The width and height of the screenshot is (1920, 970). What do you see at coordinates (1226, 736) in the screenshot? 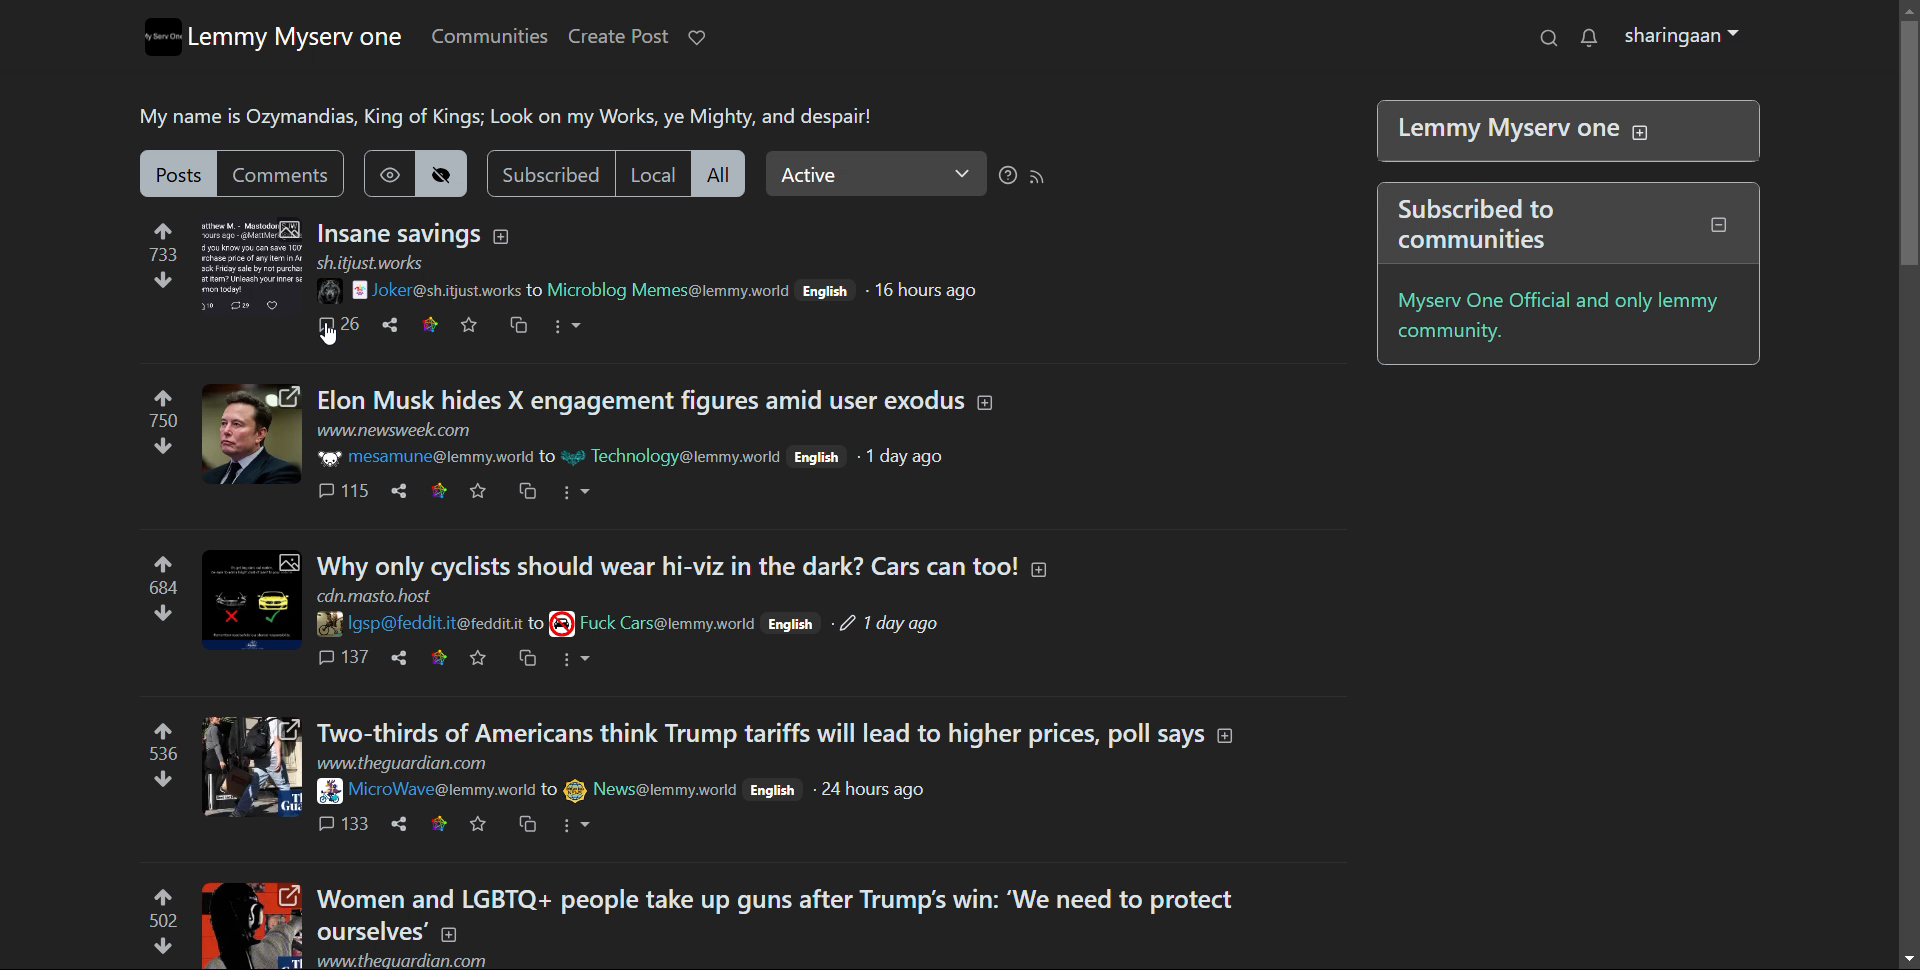
I see `expand` at bounding box center [1226, 736].